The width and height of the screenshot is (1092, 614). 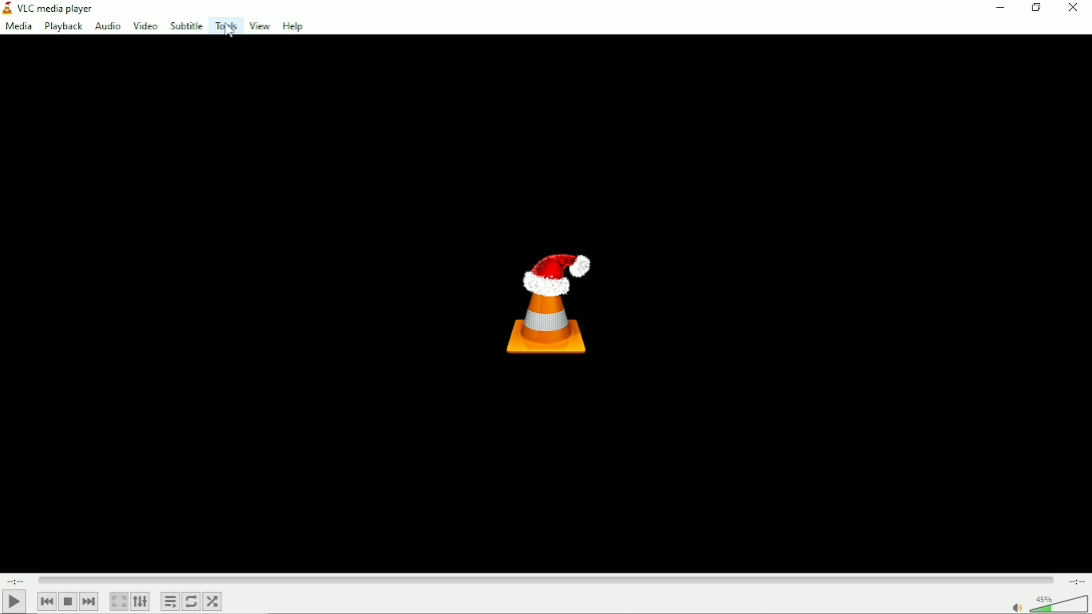 What do you see at coordinates (141, 601) in the screenshot?
I see `Show extended settings` at bounding box center [141, 601].